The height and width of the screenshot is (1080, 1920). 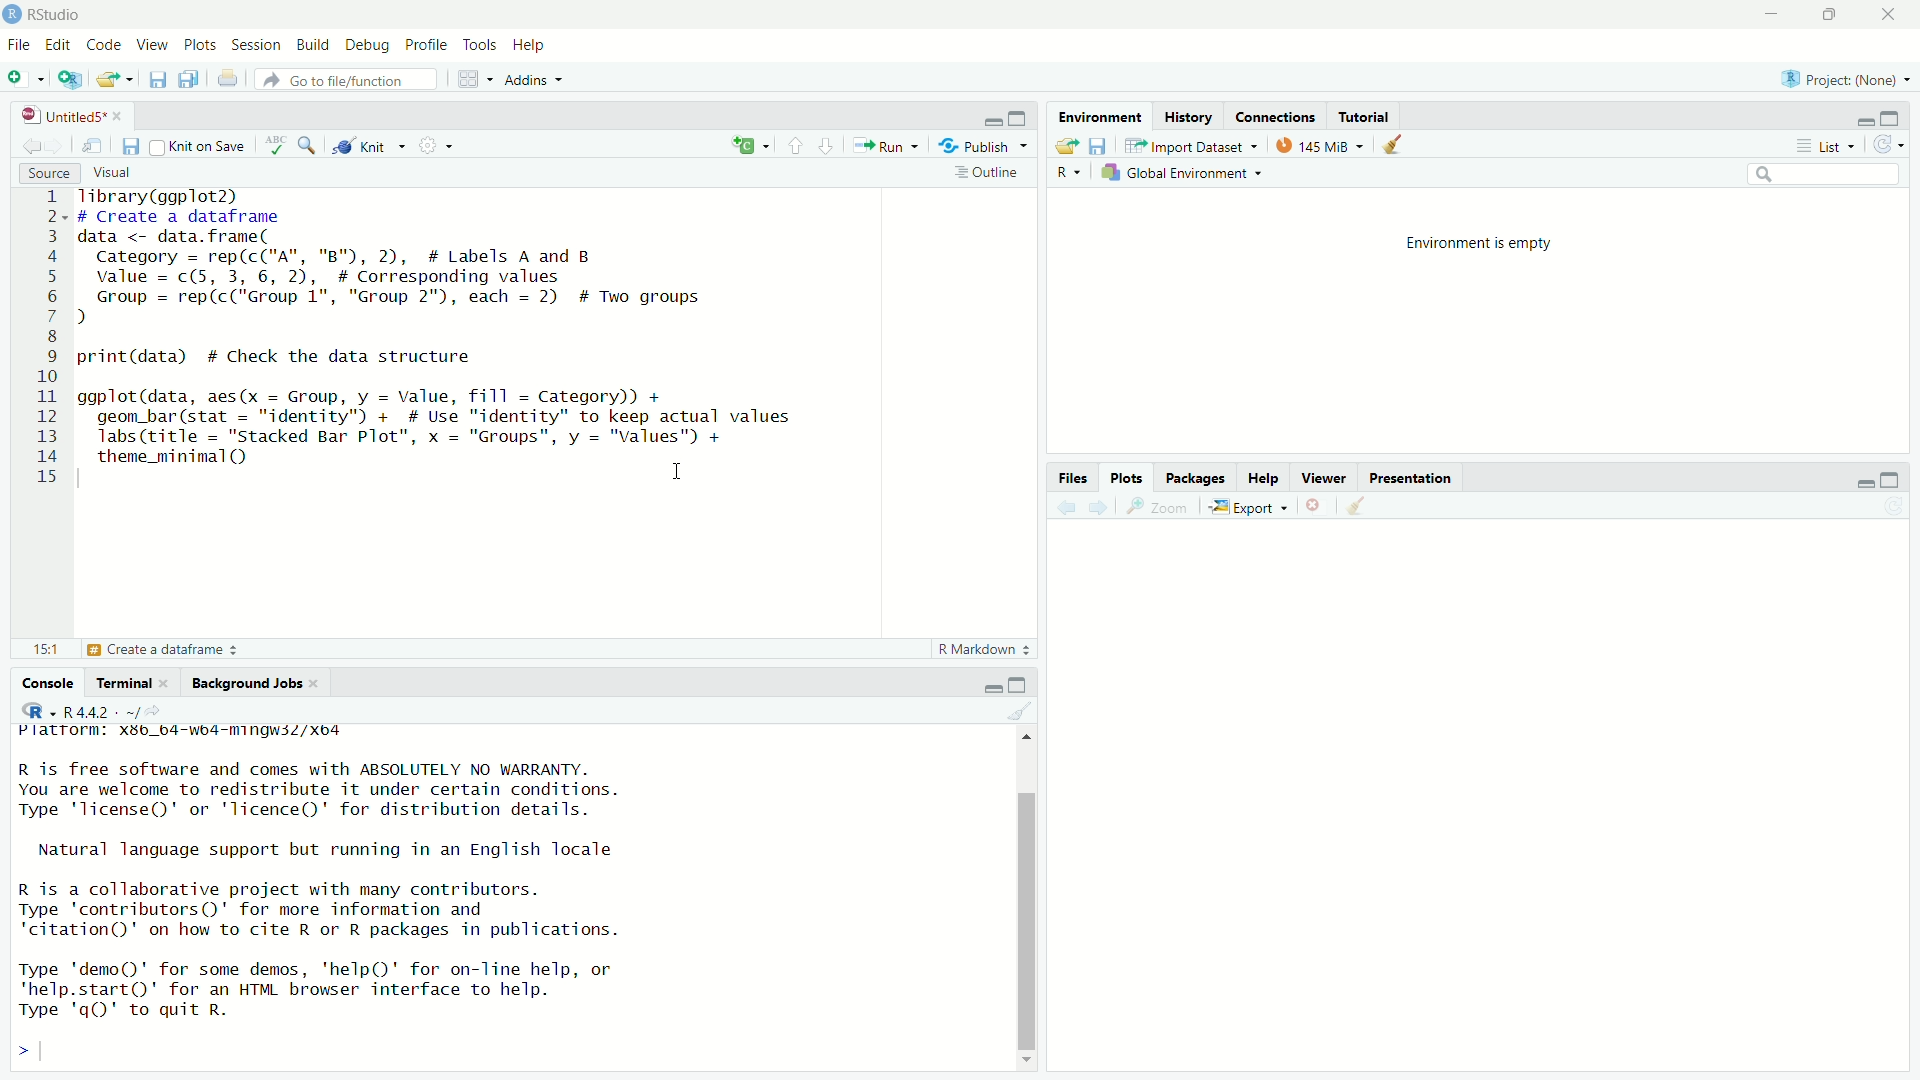 I want to click on Addins, so click(x=538, y=82).